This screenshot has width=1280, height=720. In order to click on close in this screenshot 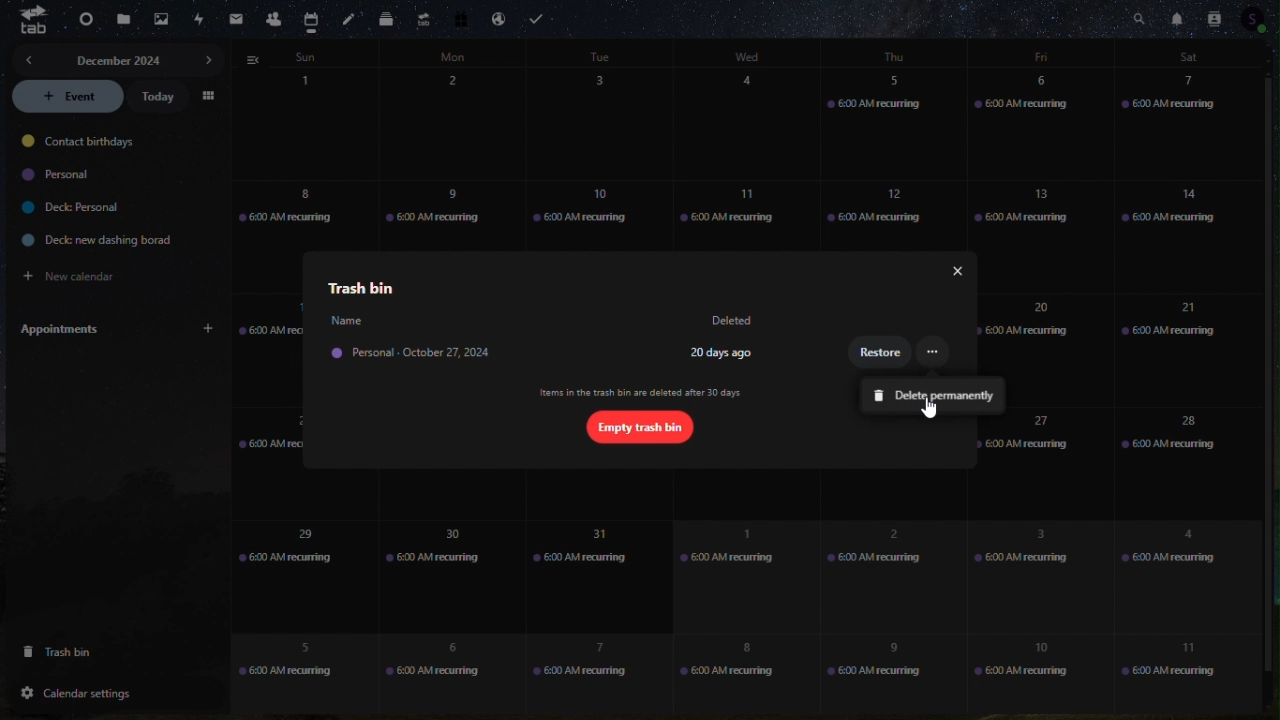, I will do `click(951, 271)`.